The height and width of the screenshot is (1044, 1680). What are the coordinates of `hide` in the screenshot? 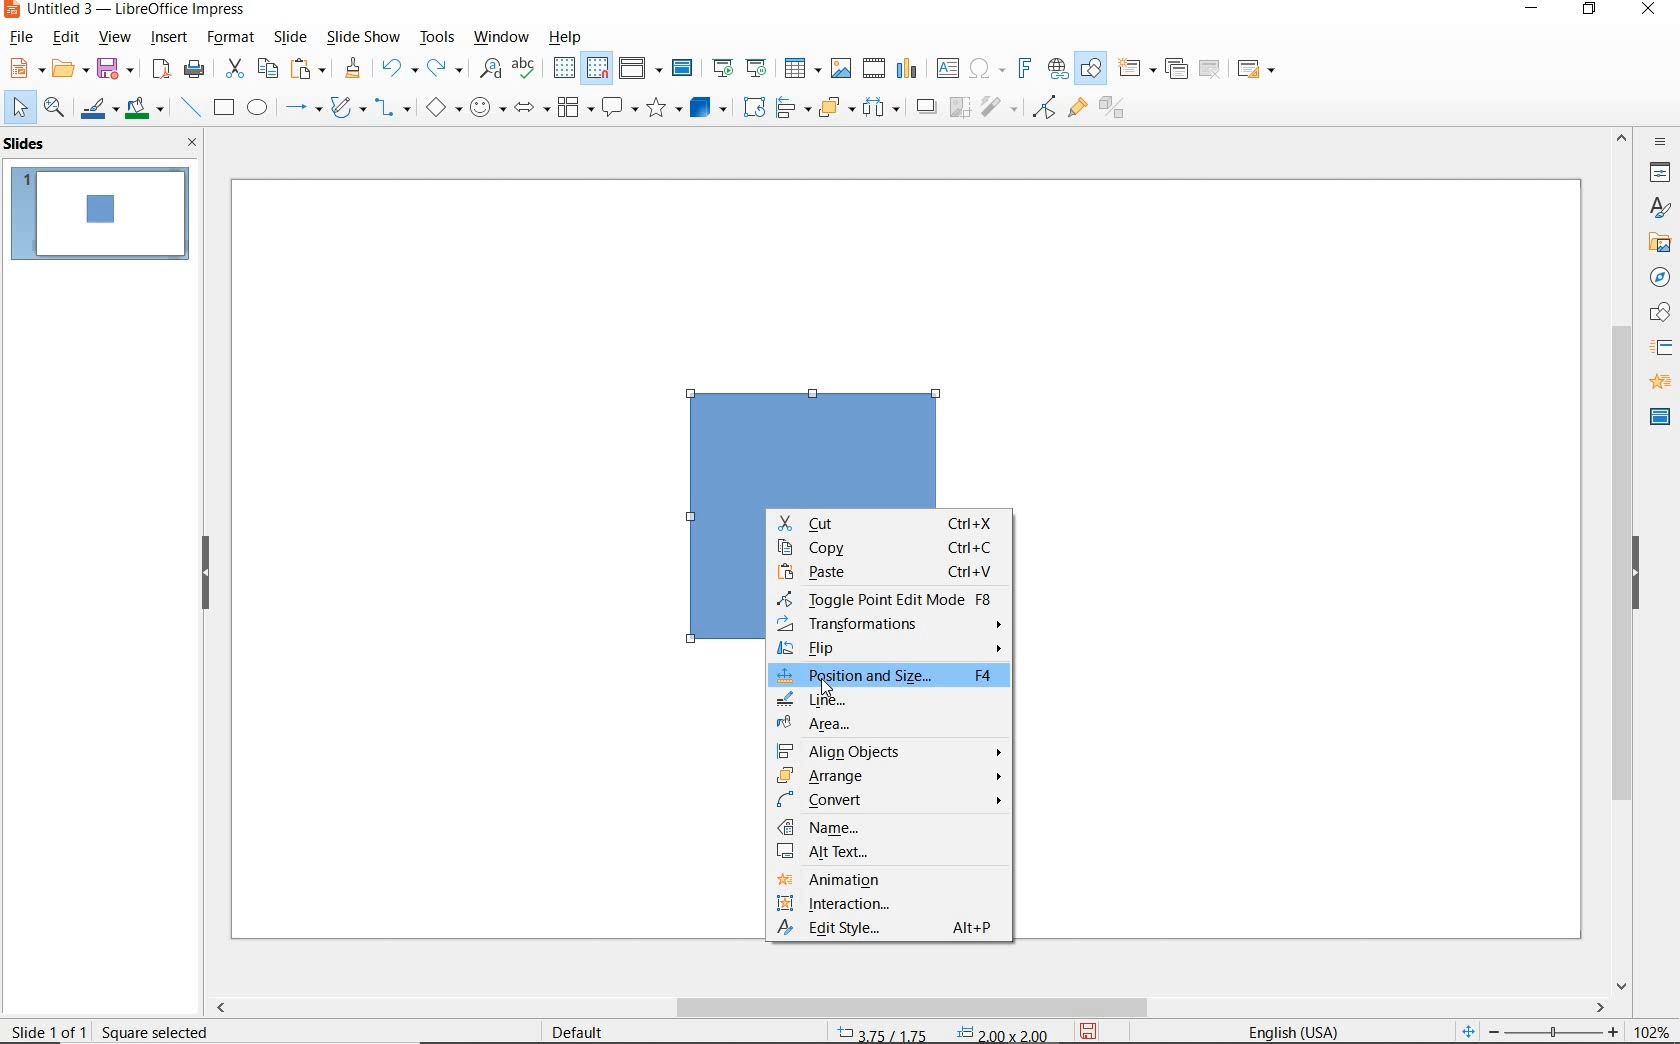 It's located at (1636, 574).